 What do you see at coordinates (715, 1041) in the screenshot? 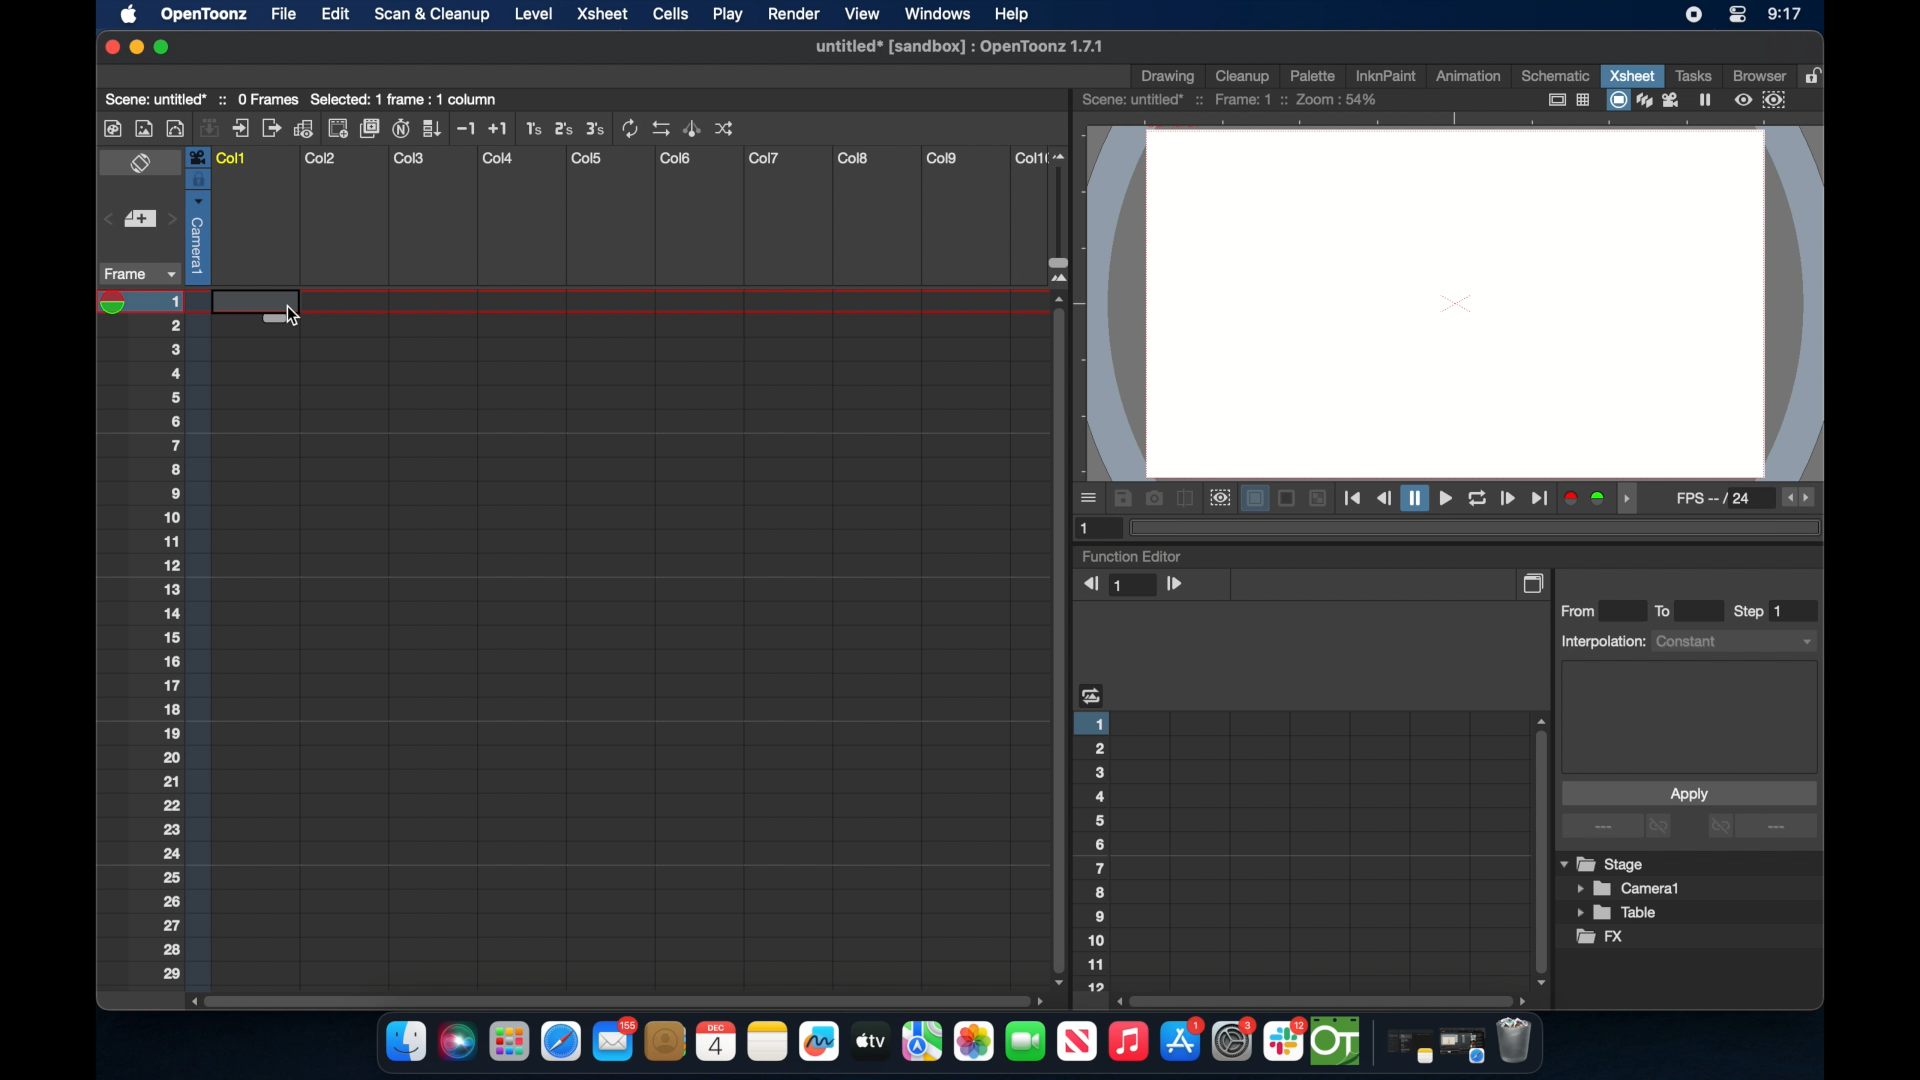
I see `calendar` at bounding box center [715, 1041].